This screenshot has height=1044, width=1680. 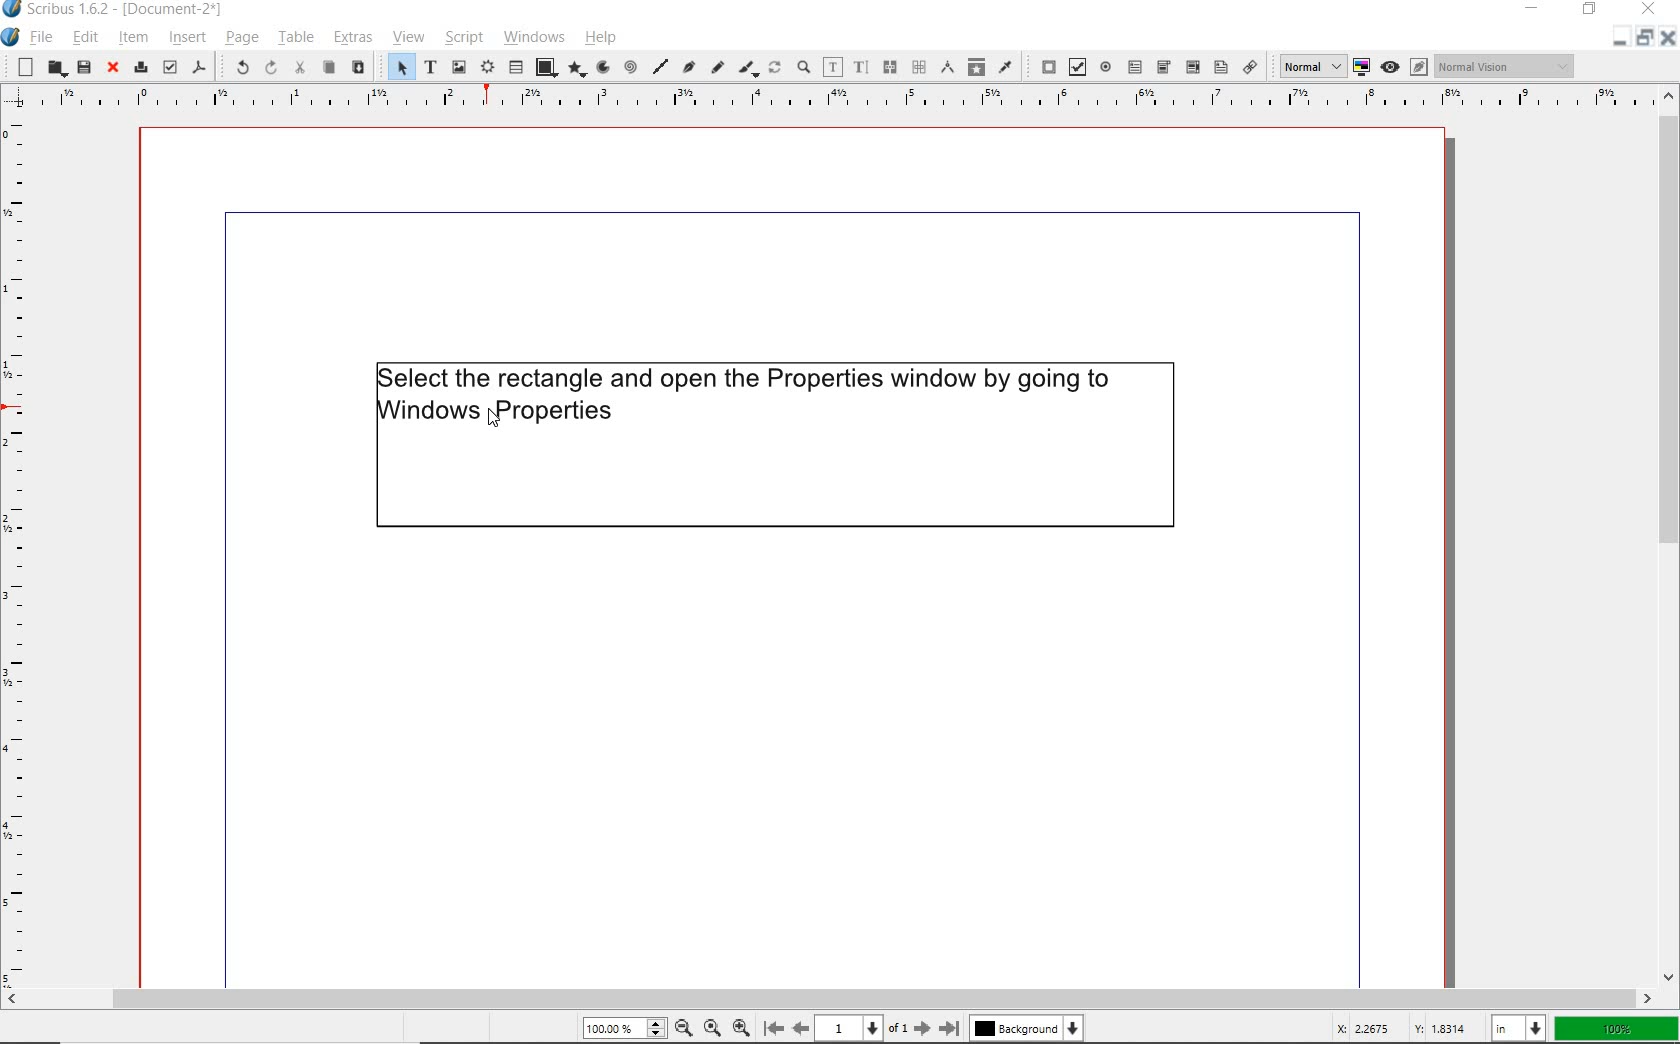 I want to click on pdf list box, so click(x=1193, y=68).